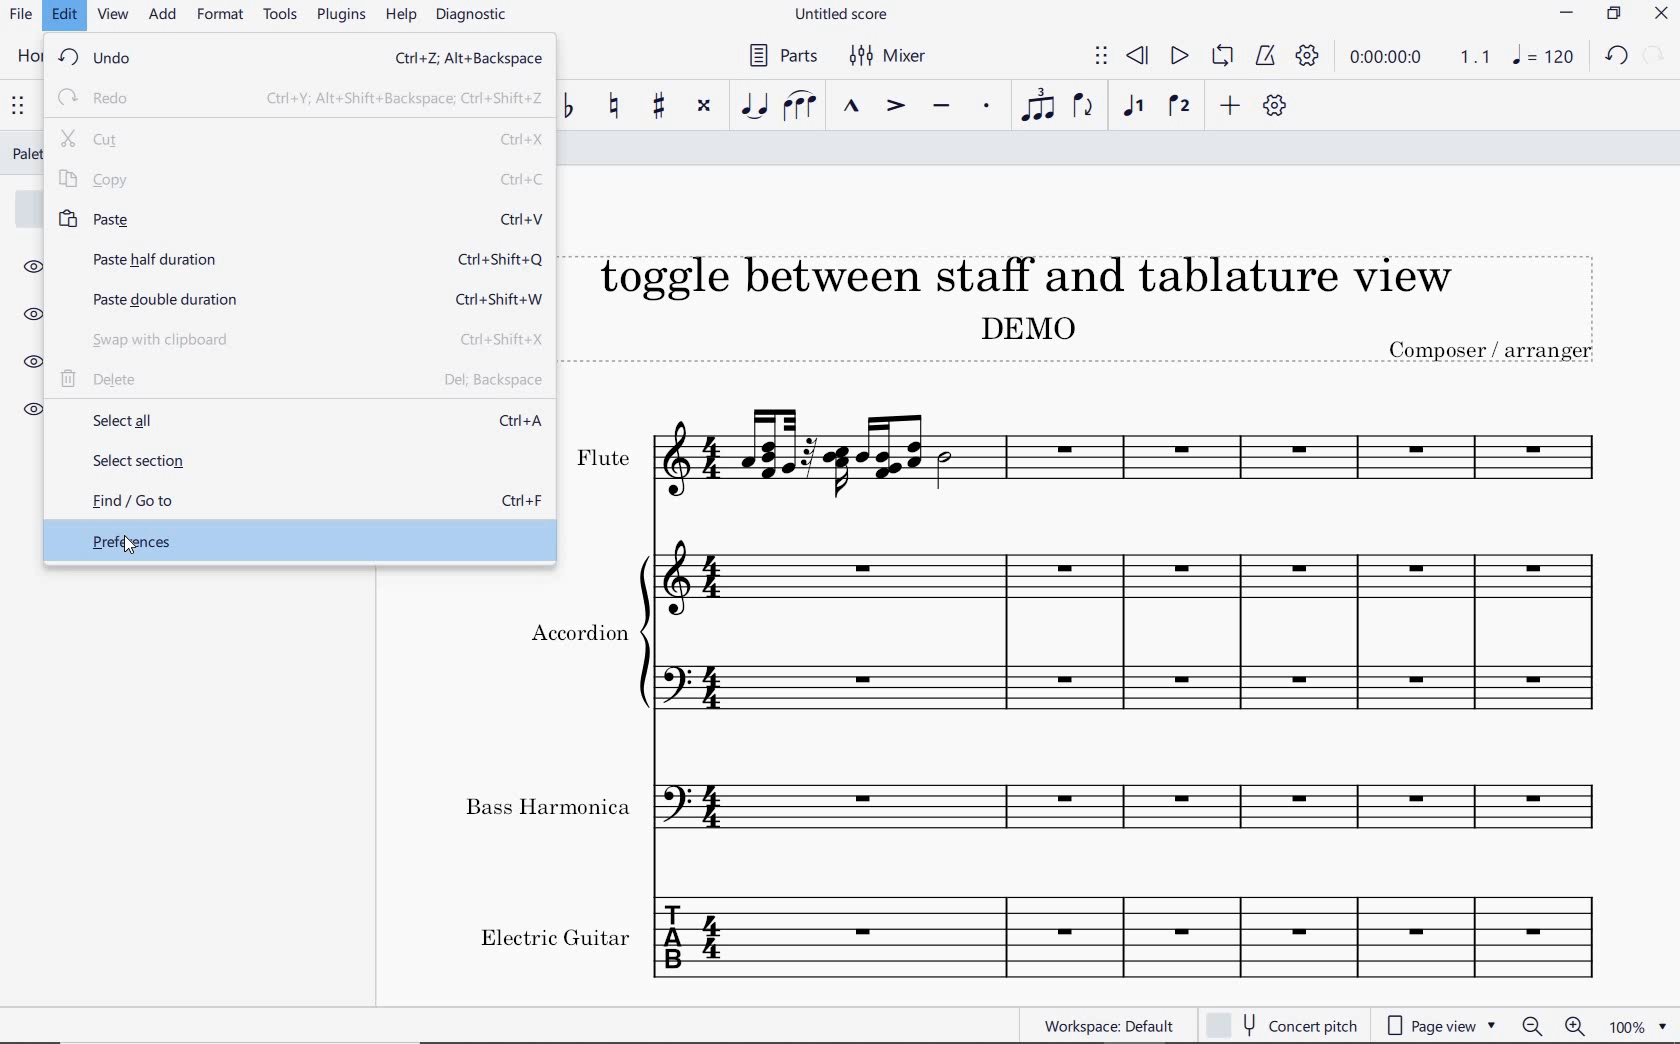 The image size is (1680, 1044). Describe the element at coordinates (752, 105) in the screenshot. I see `tie` at that location.